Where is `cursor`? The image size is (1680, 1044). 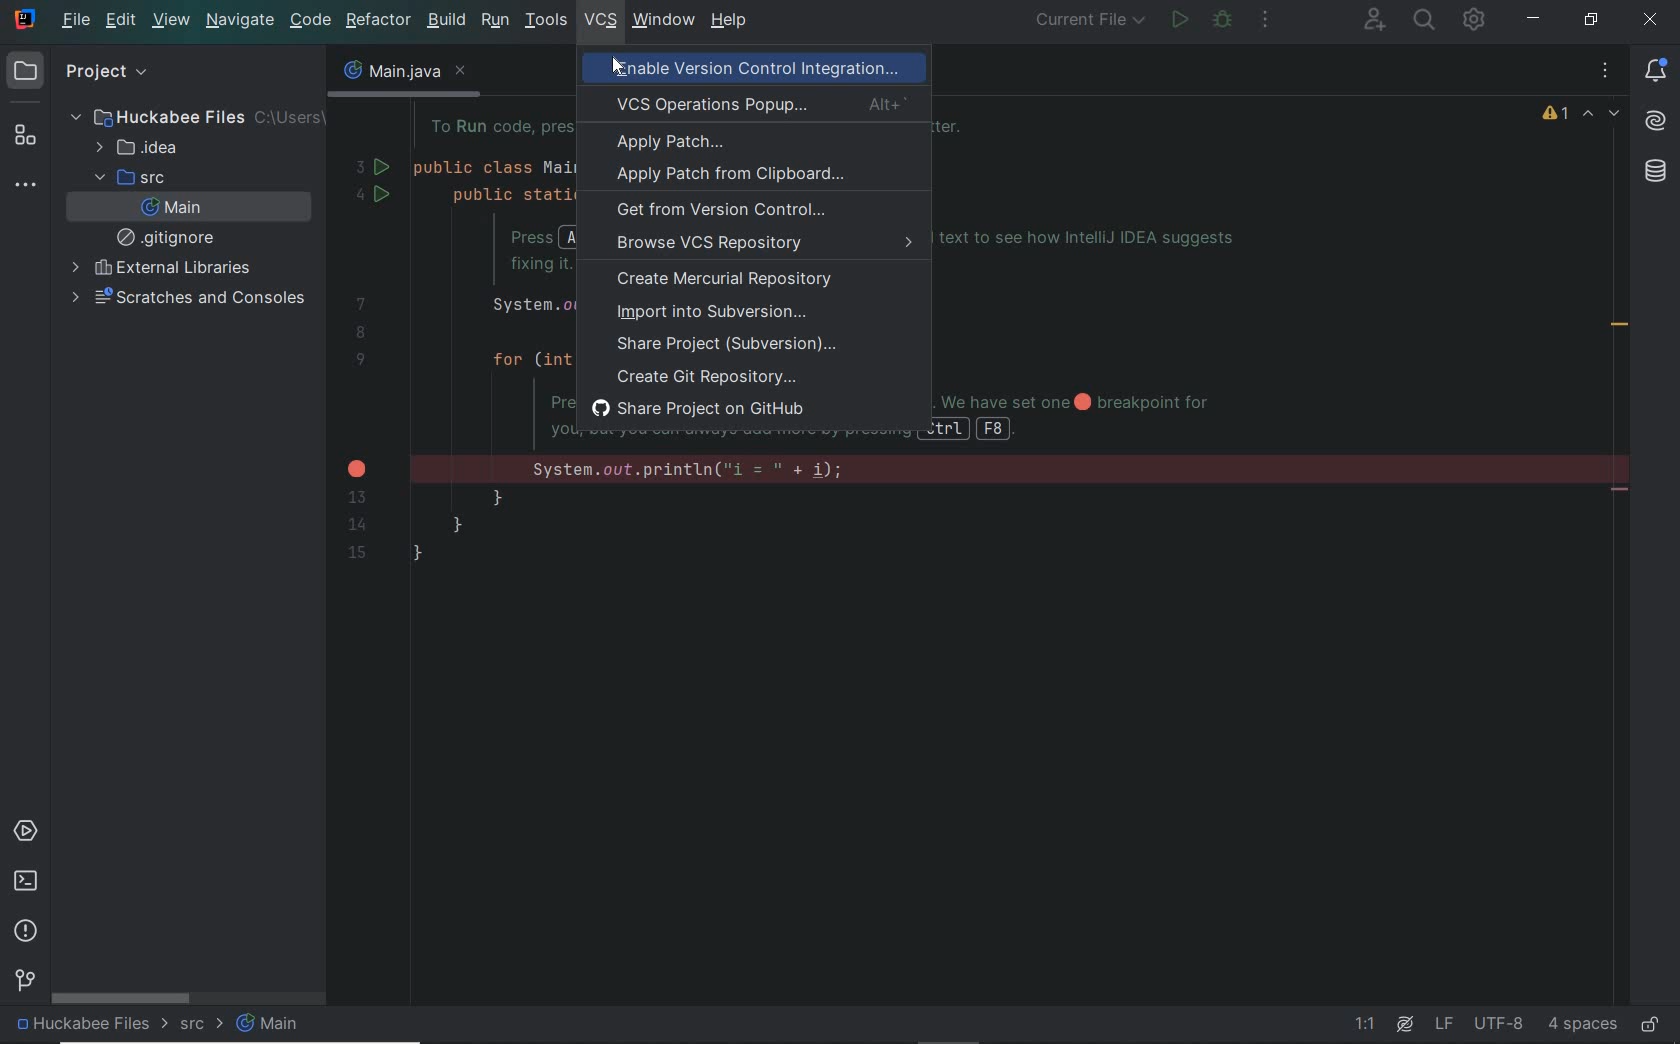 cursor is located at coordinates (611, 69).